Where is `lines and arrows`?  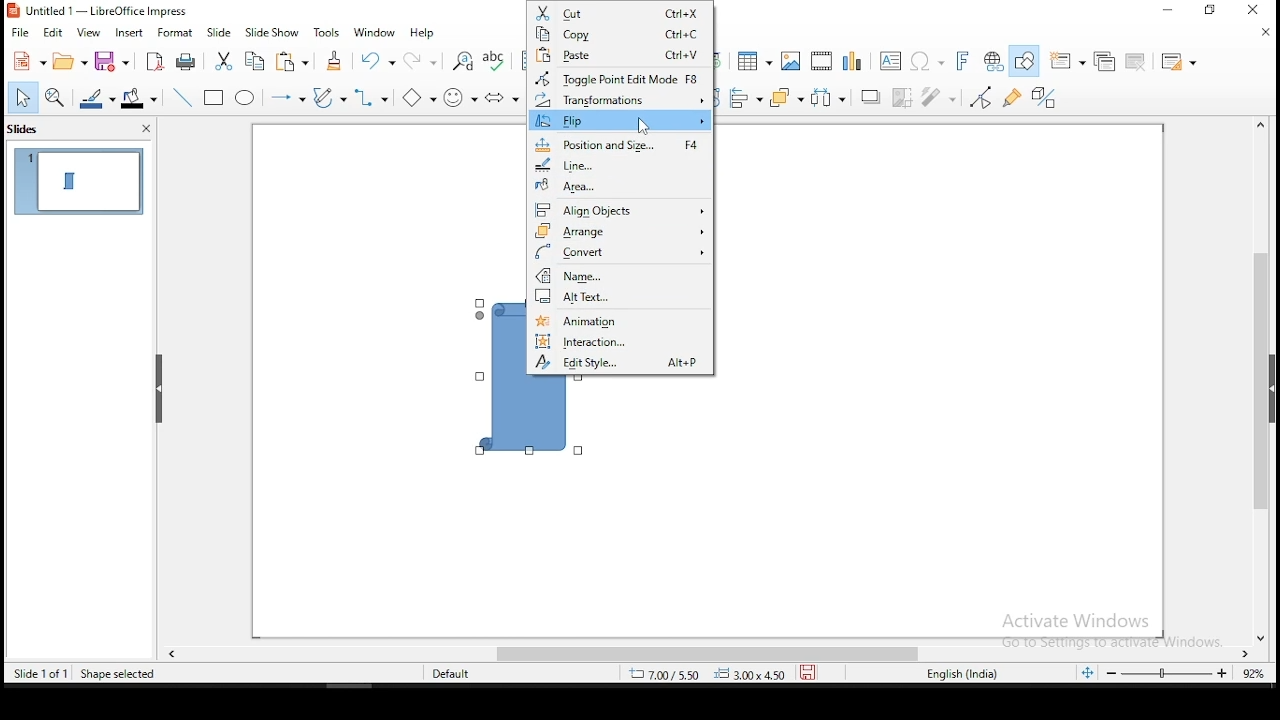 lines and arrows is located at coordinates (288, 96).